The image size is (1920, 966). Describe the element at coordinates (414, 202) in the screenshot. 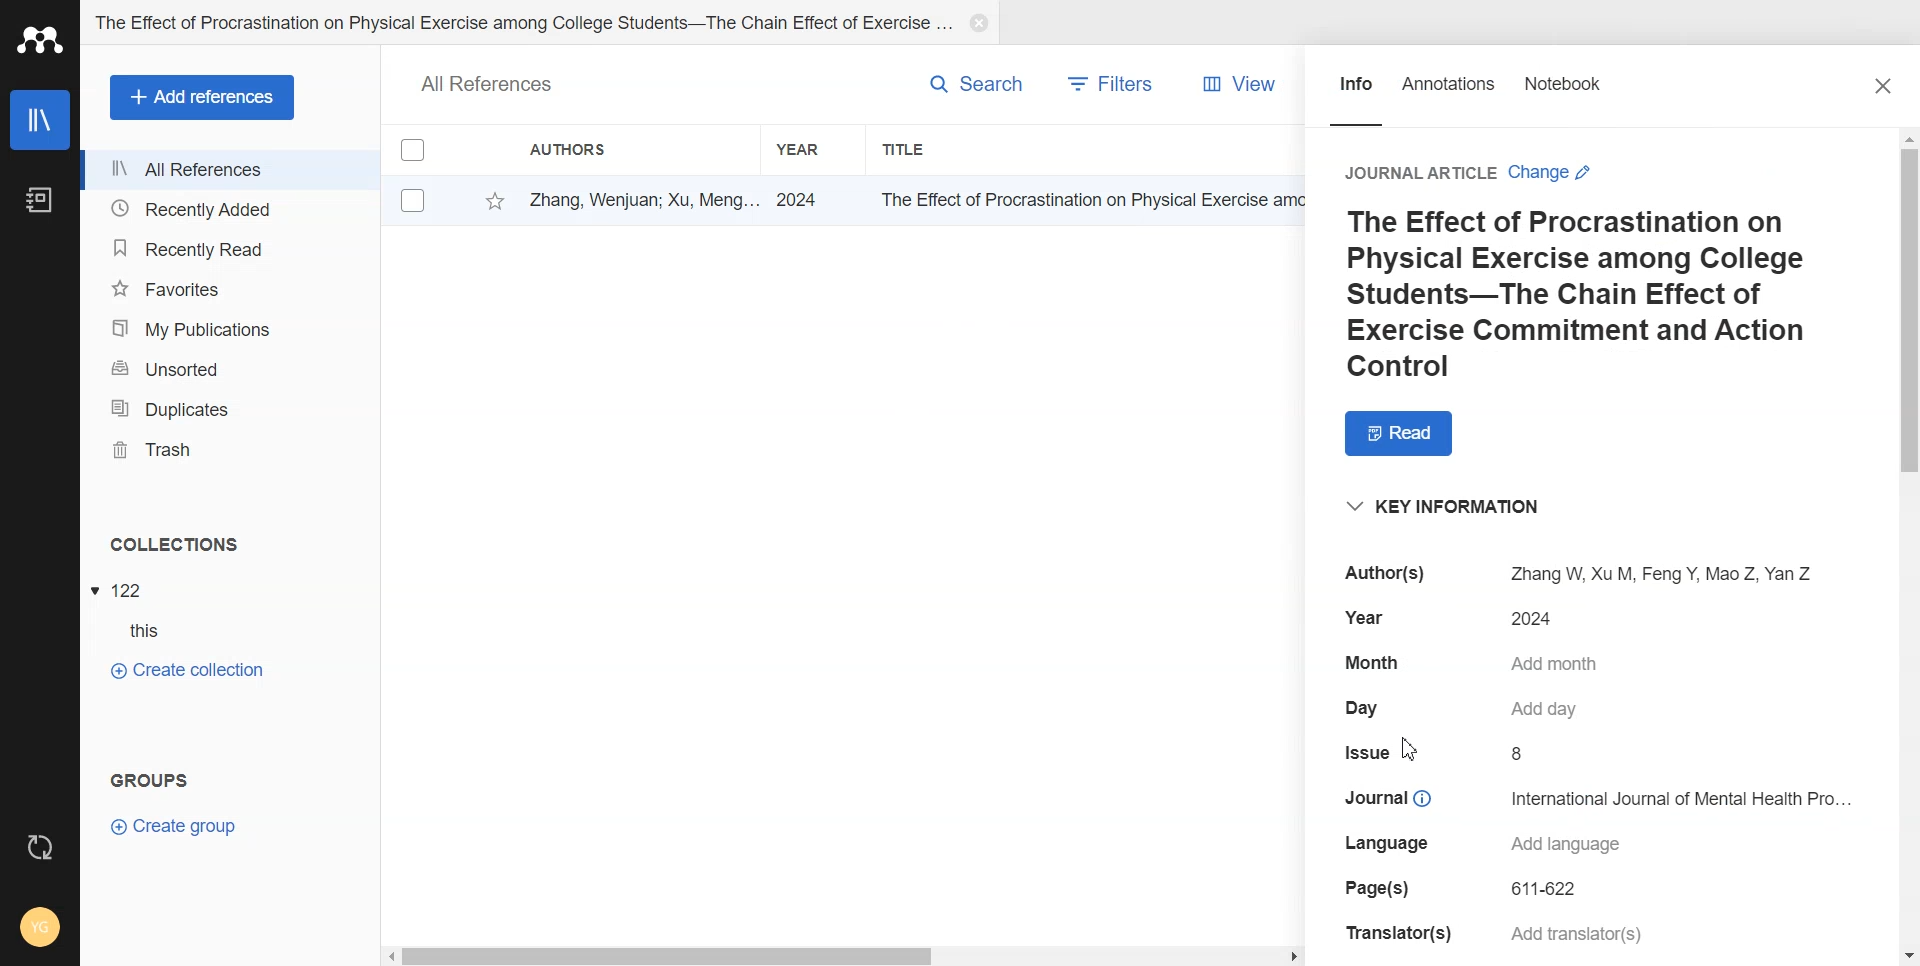

I see `Checkbox` at that location.